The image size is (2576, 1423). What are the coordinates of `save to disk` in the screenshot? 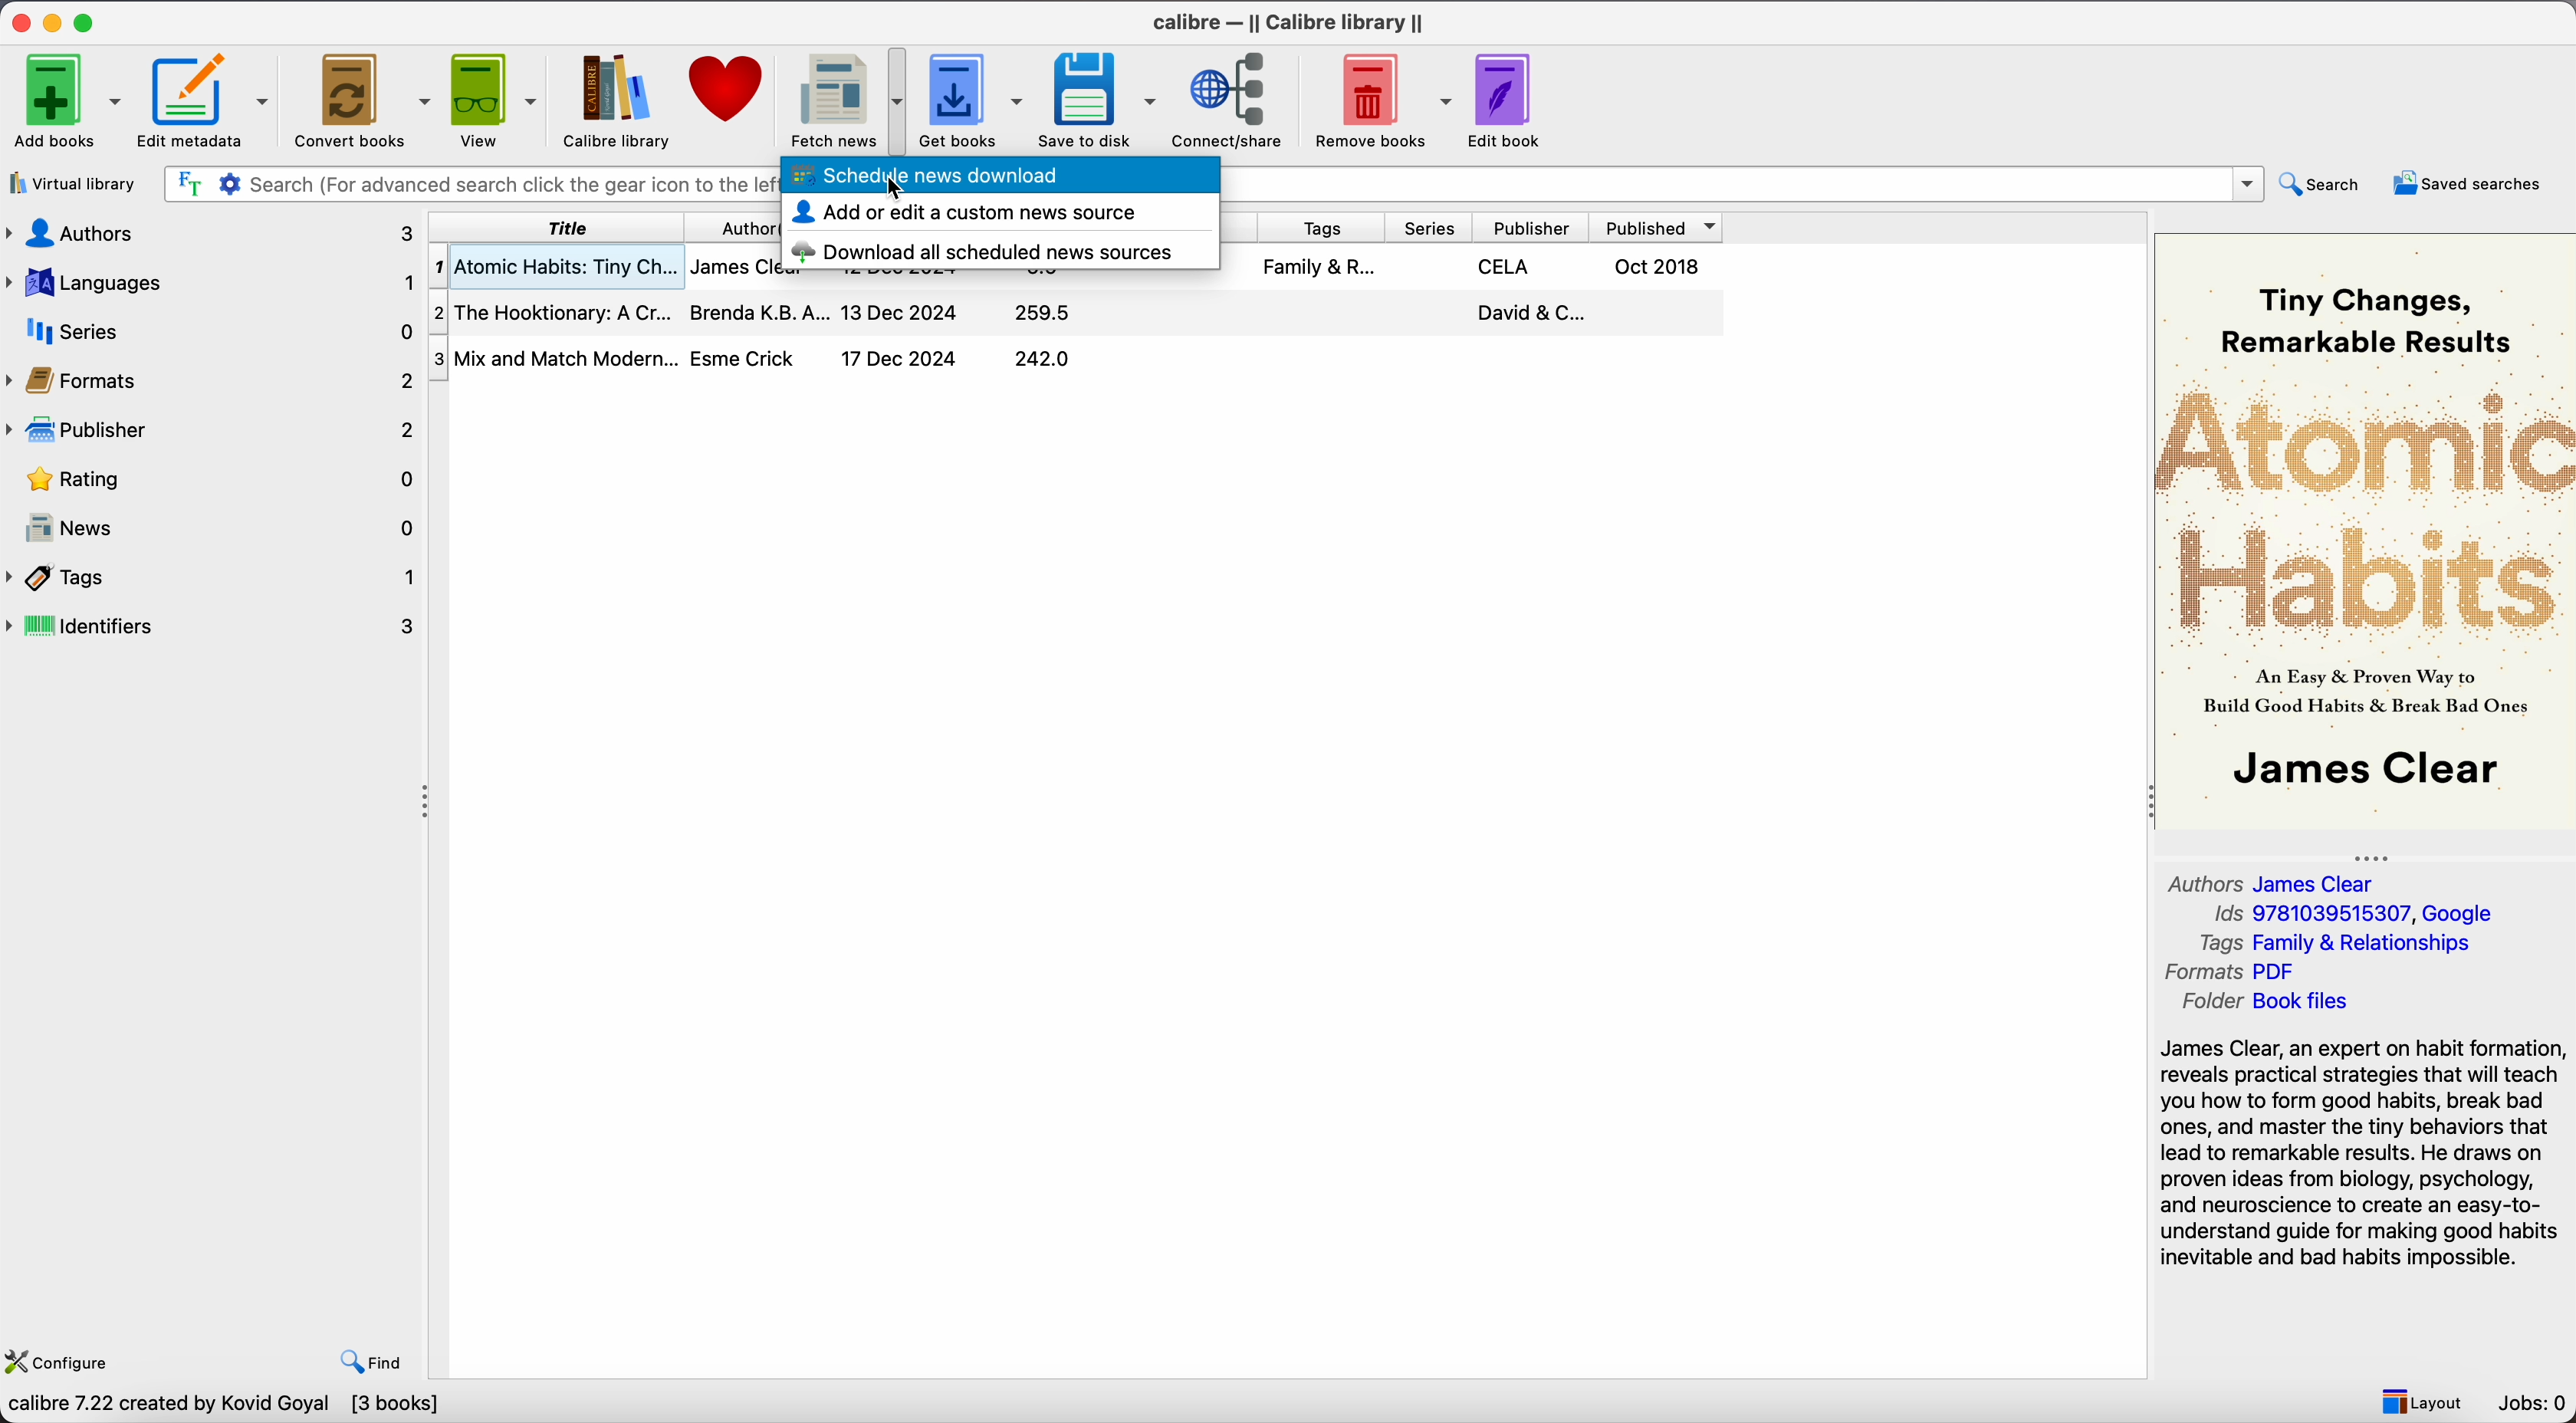 It's located at (1098, 100).